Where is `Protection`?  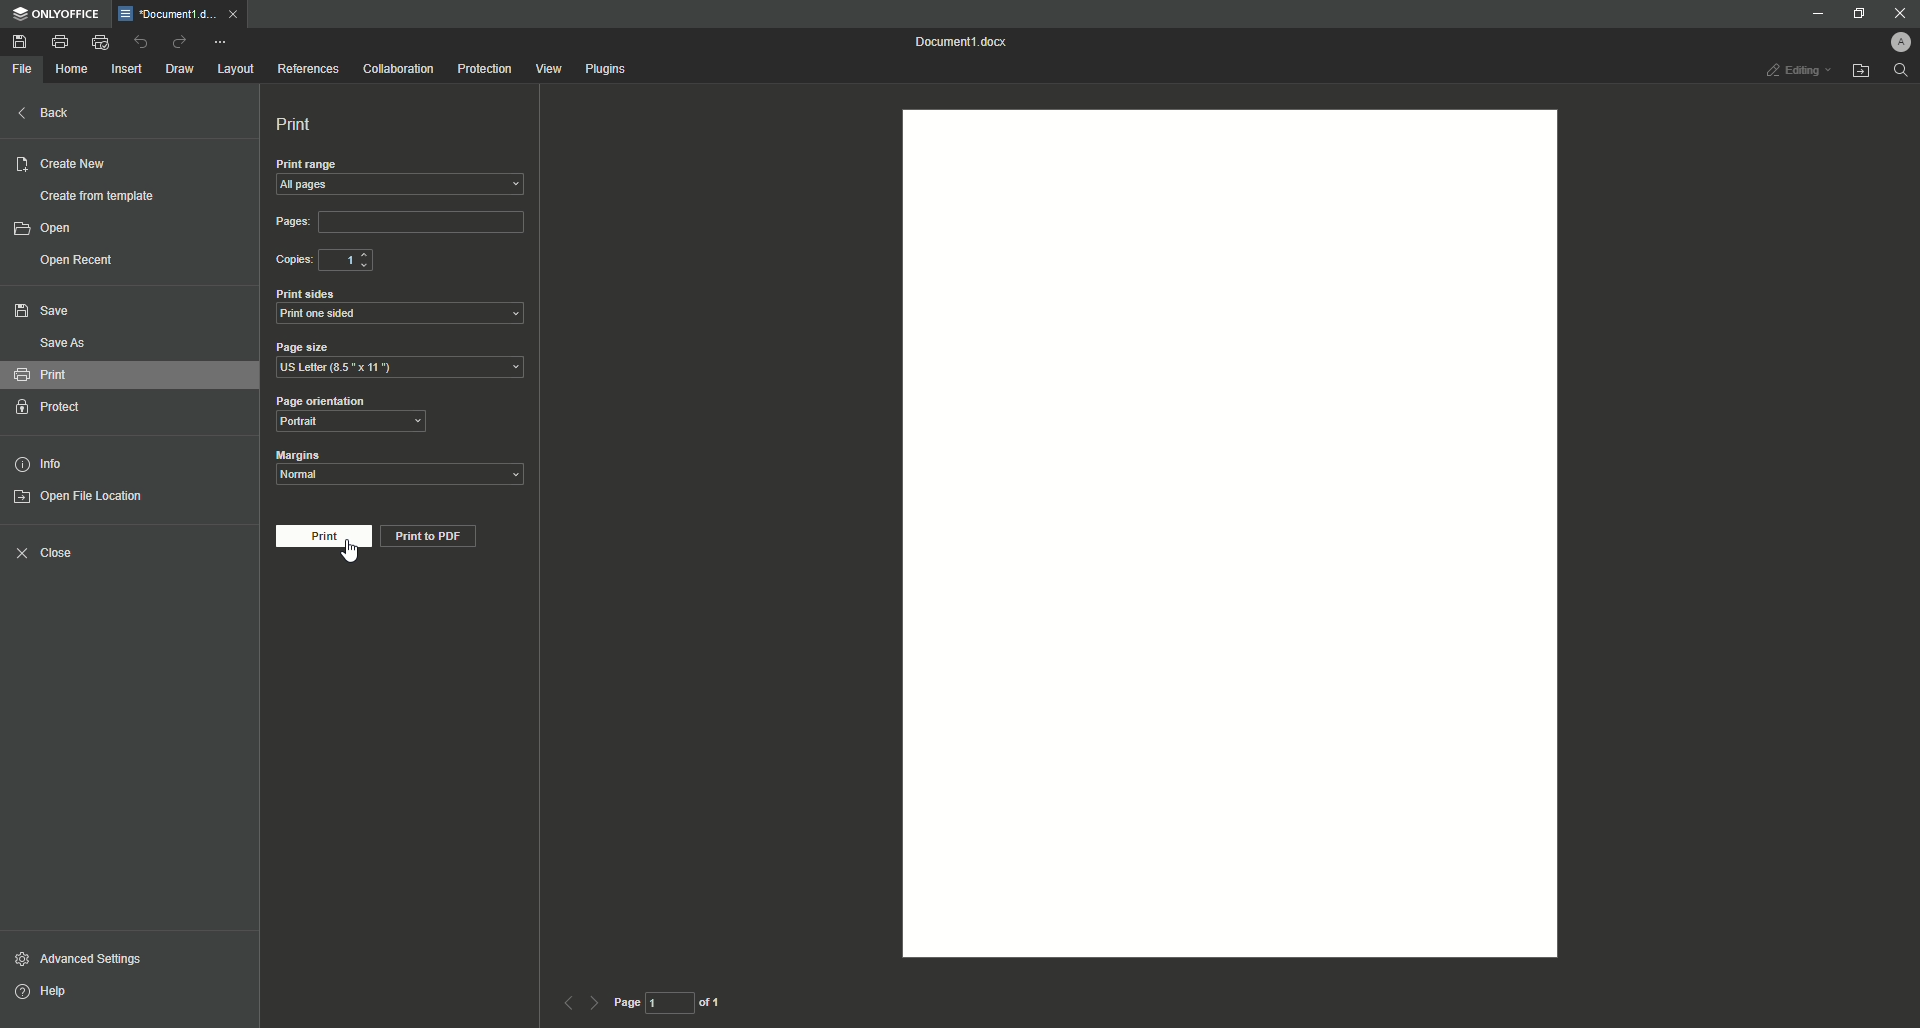
Protection is located at coordinates (486, 67).